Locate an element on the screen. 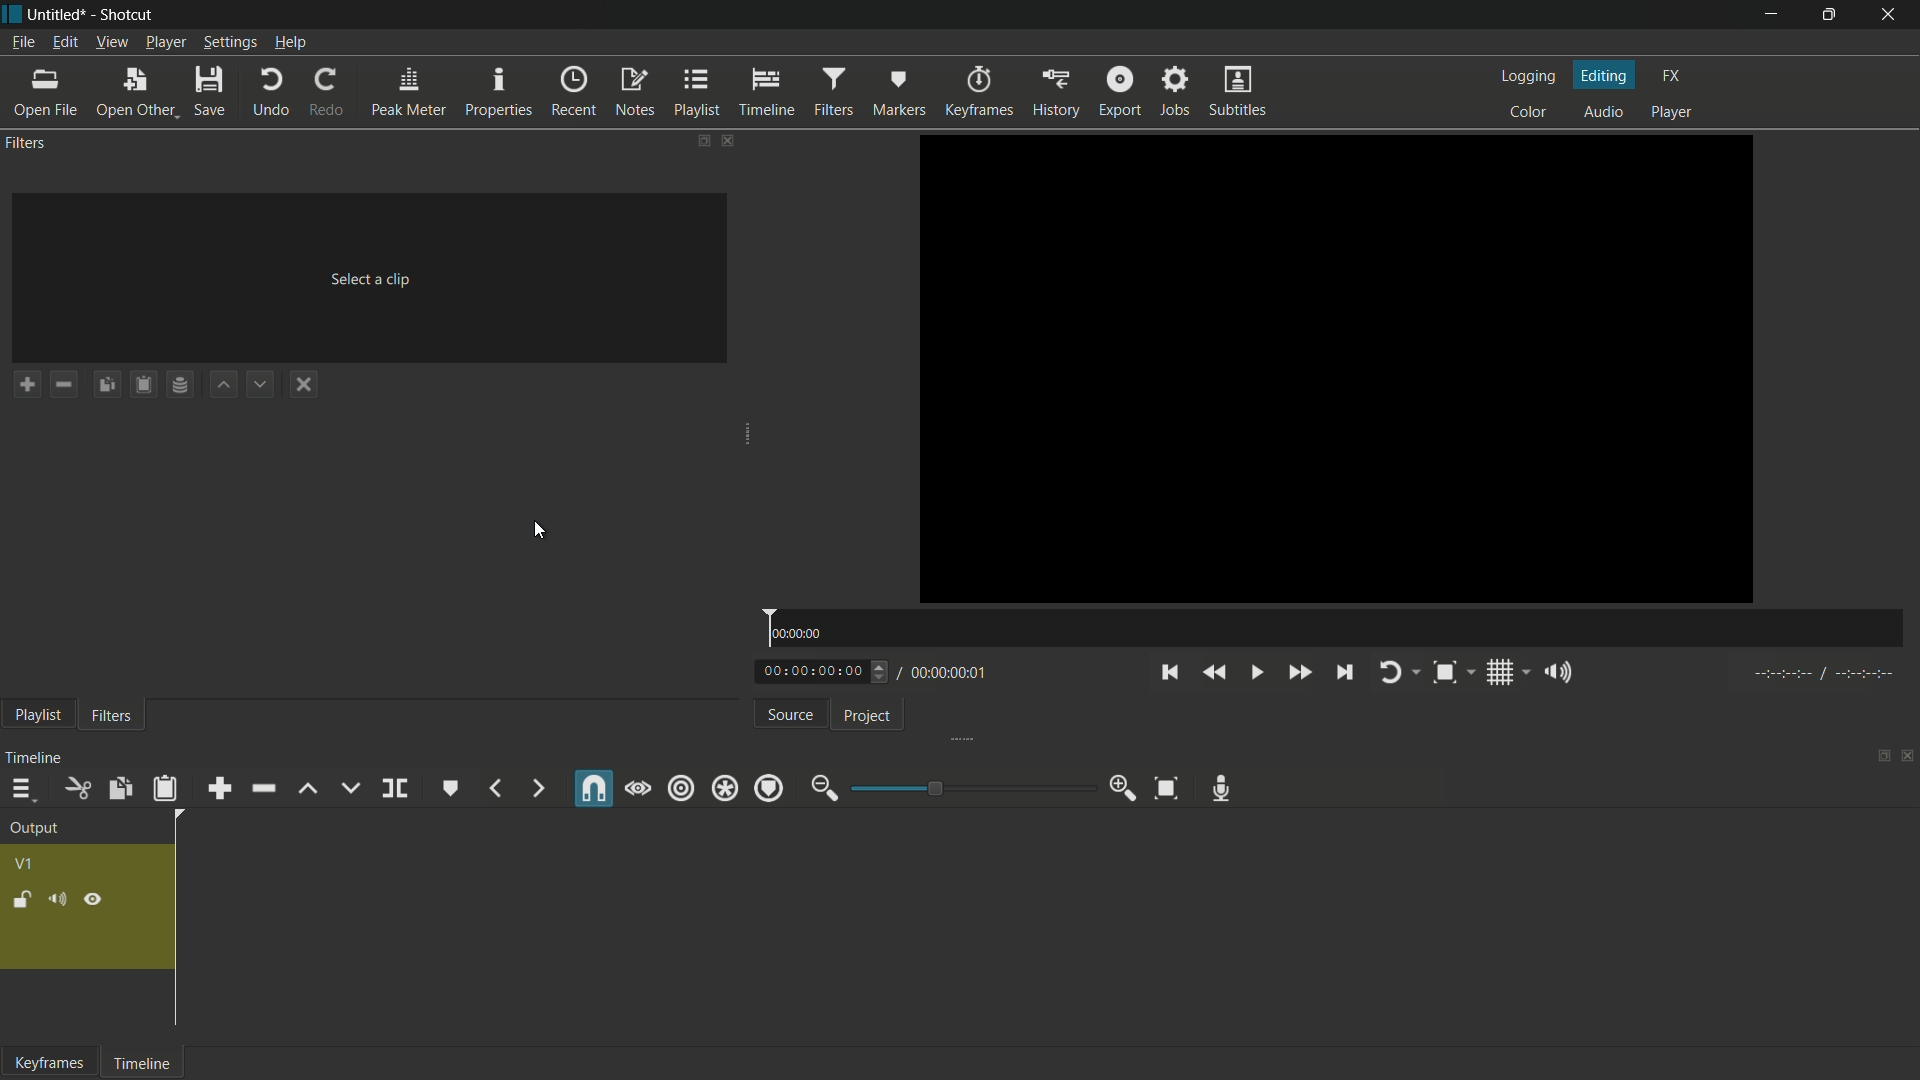 The image size is (1920, 1080). quickly play backward is located at coordinates (1215, 673).